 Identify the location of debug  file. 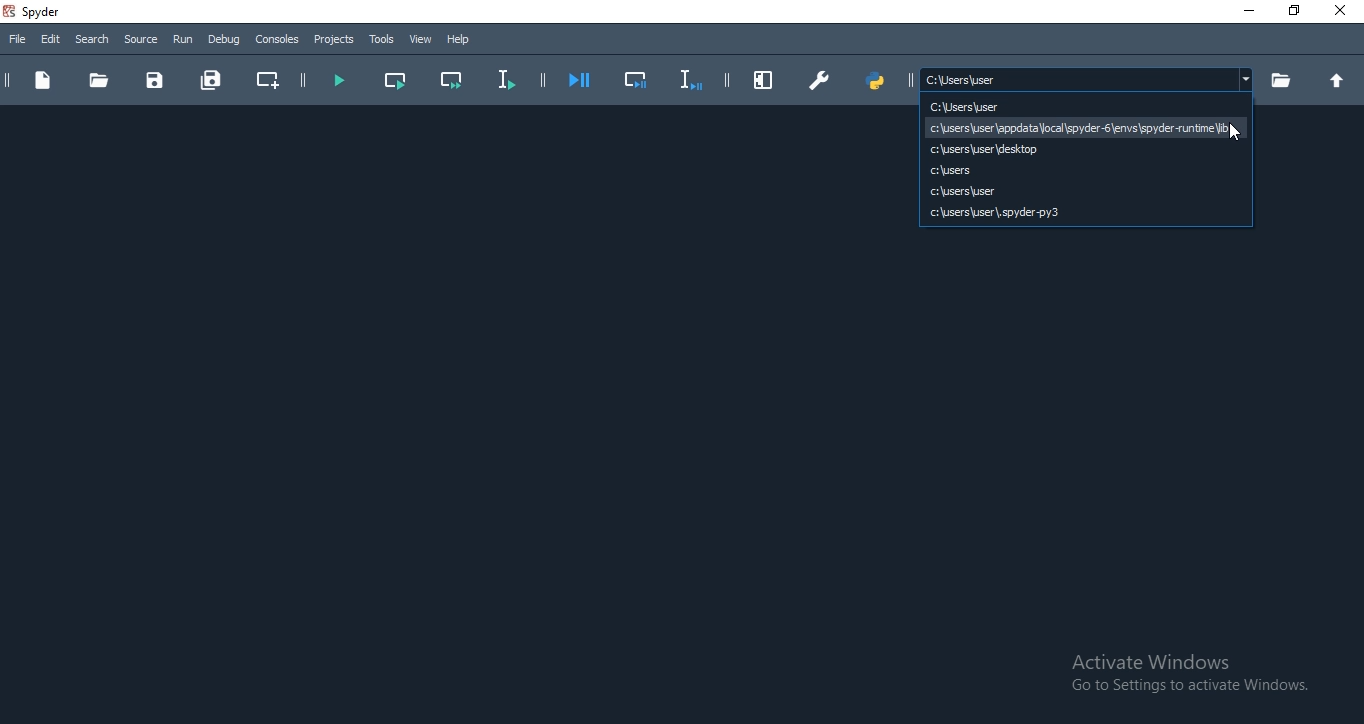
(581, 81).